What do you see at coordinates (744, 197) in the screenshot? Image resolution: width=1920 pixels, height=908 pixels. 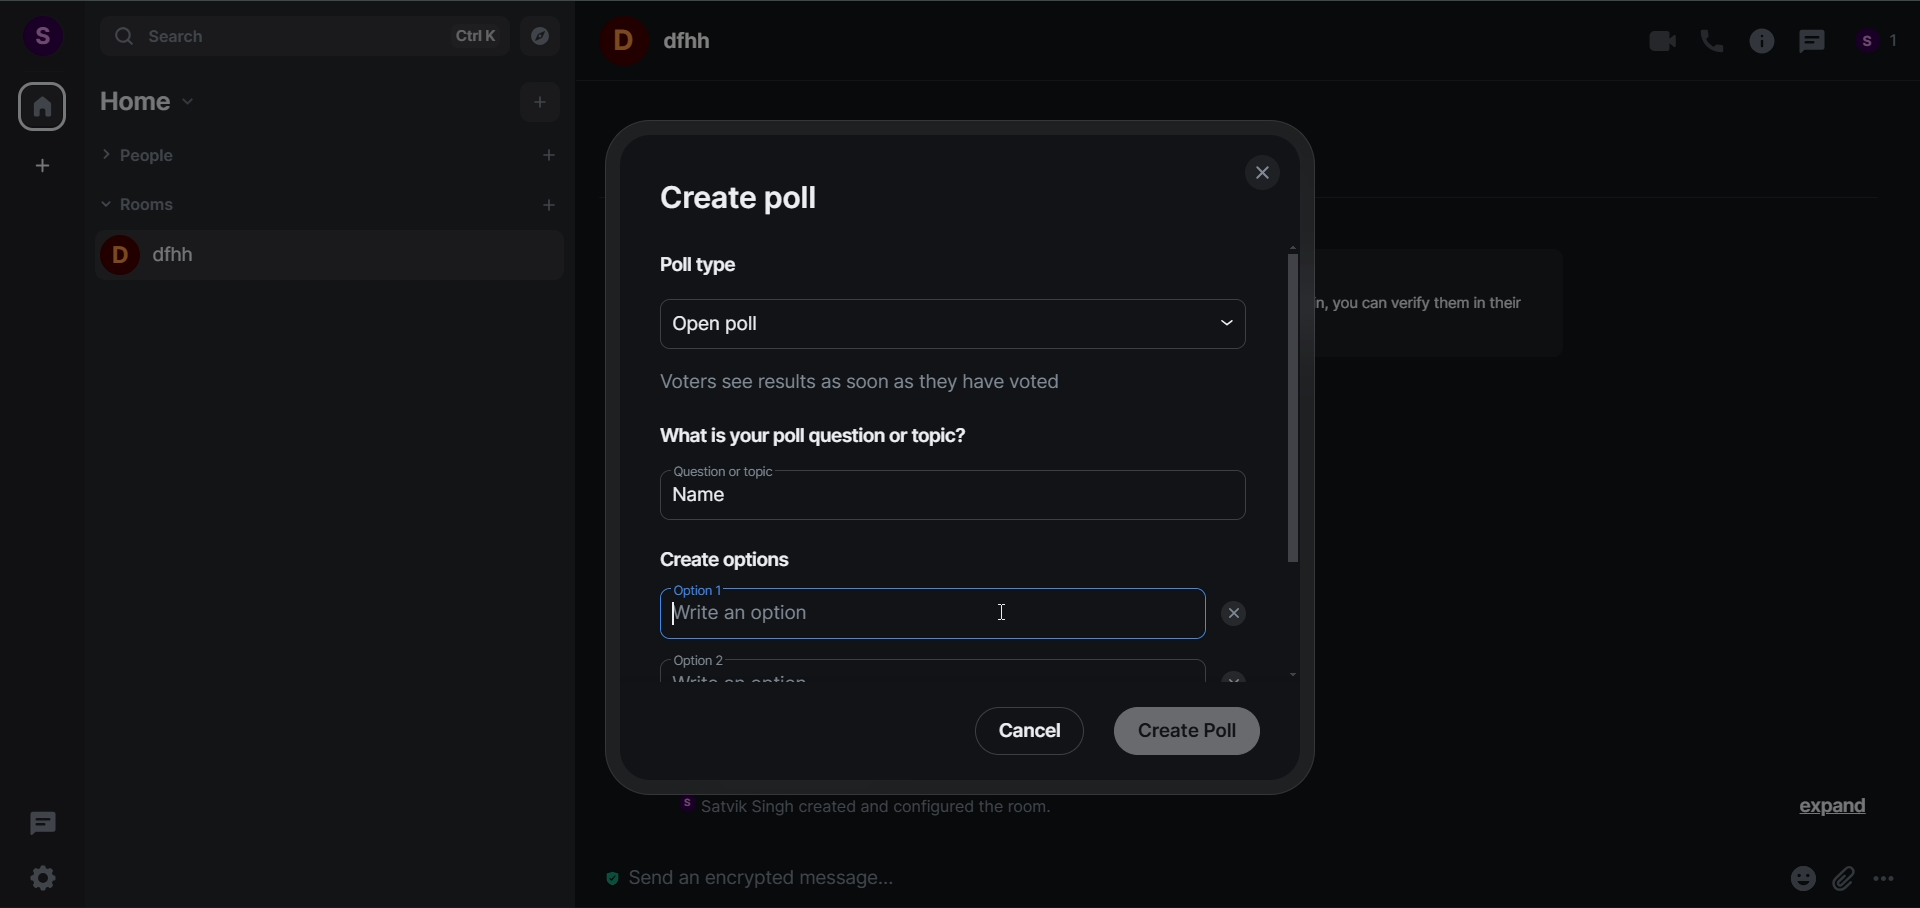 I see `create poll` at bounding box center [744, 197].